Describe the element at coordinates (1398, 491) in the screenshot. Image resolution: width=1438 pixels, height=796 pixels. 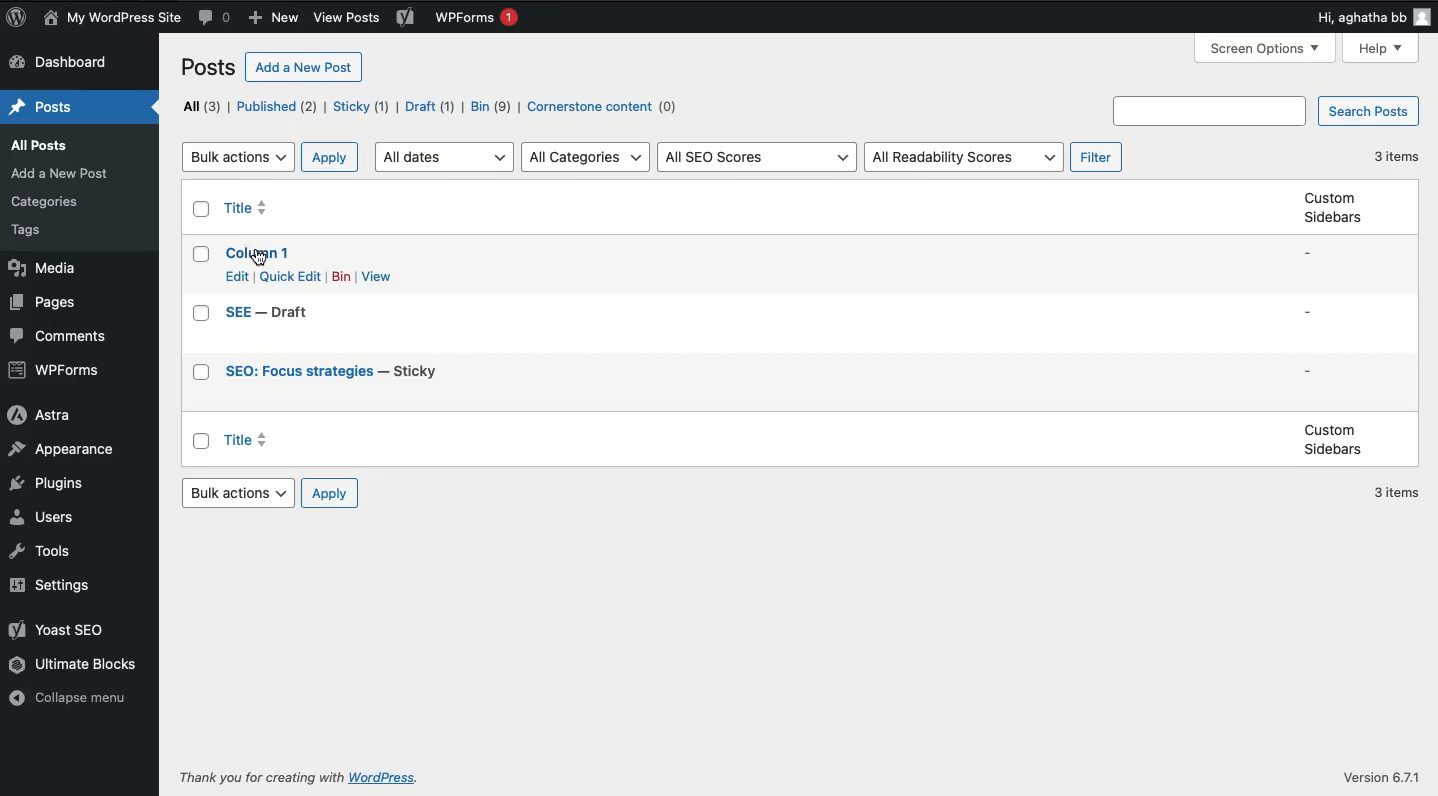
I see `3 items ` at that location.